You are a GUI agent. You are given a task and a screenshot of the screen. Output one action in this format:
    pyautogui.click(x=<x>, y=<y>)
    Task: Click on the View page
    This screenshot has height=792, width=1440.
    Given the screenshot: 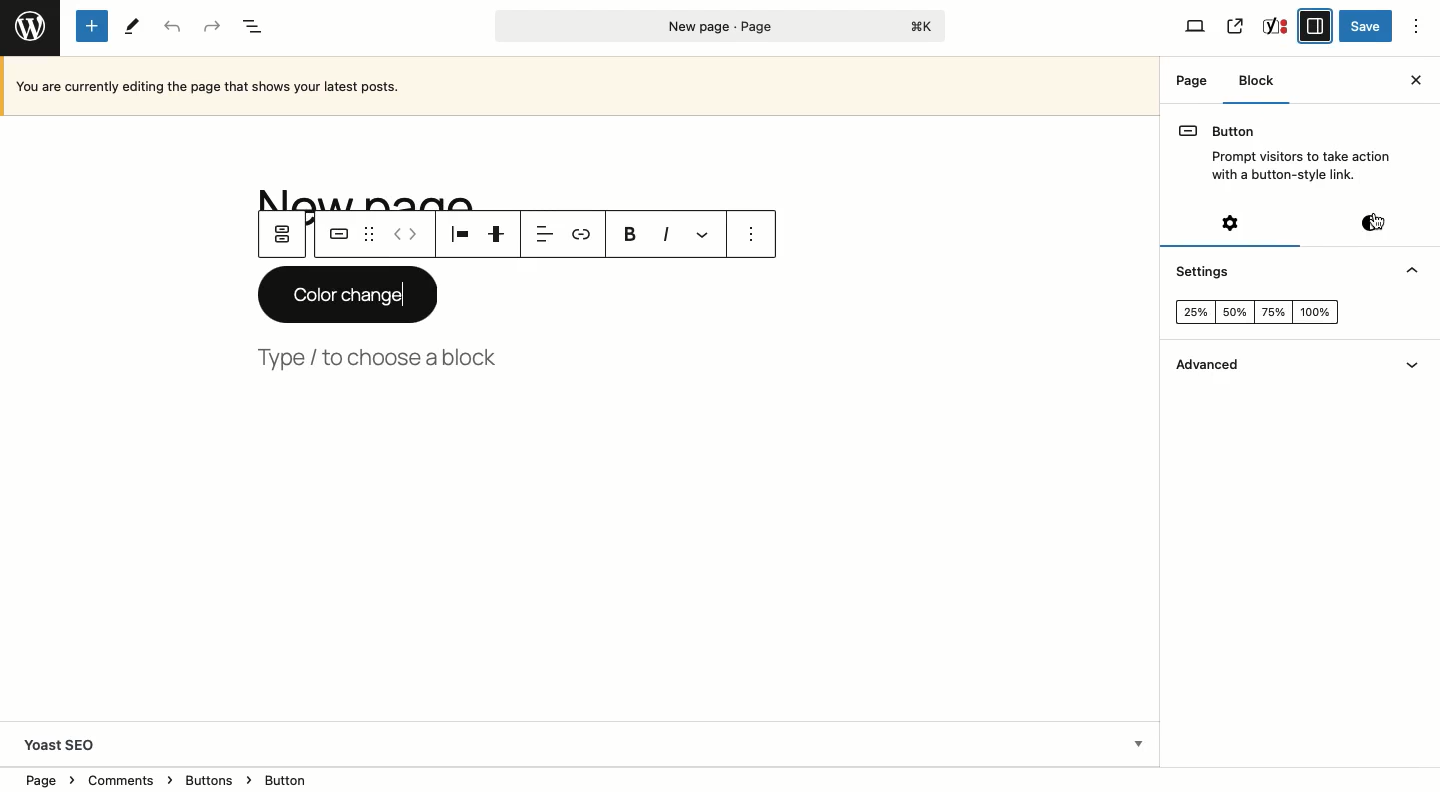 What is the action you would take?
    pyautogui.click(x=1235, y=27)
    